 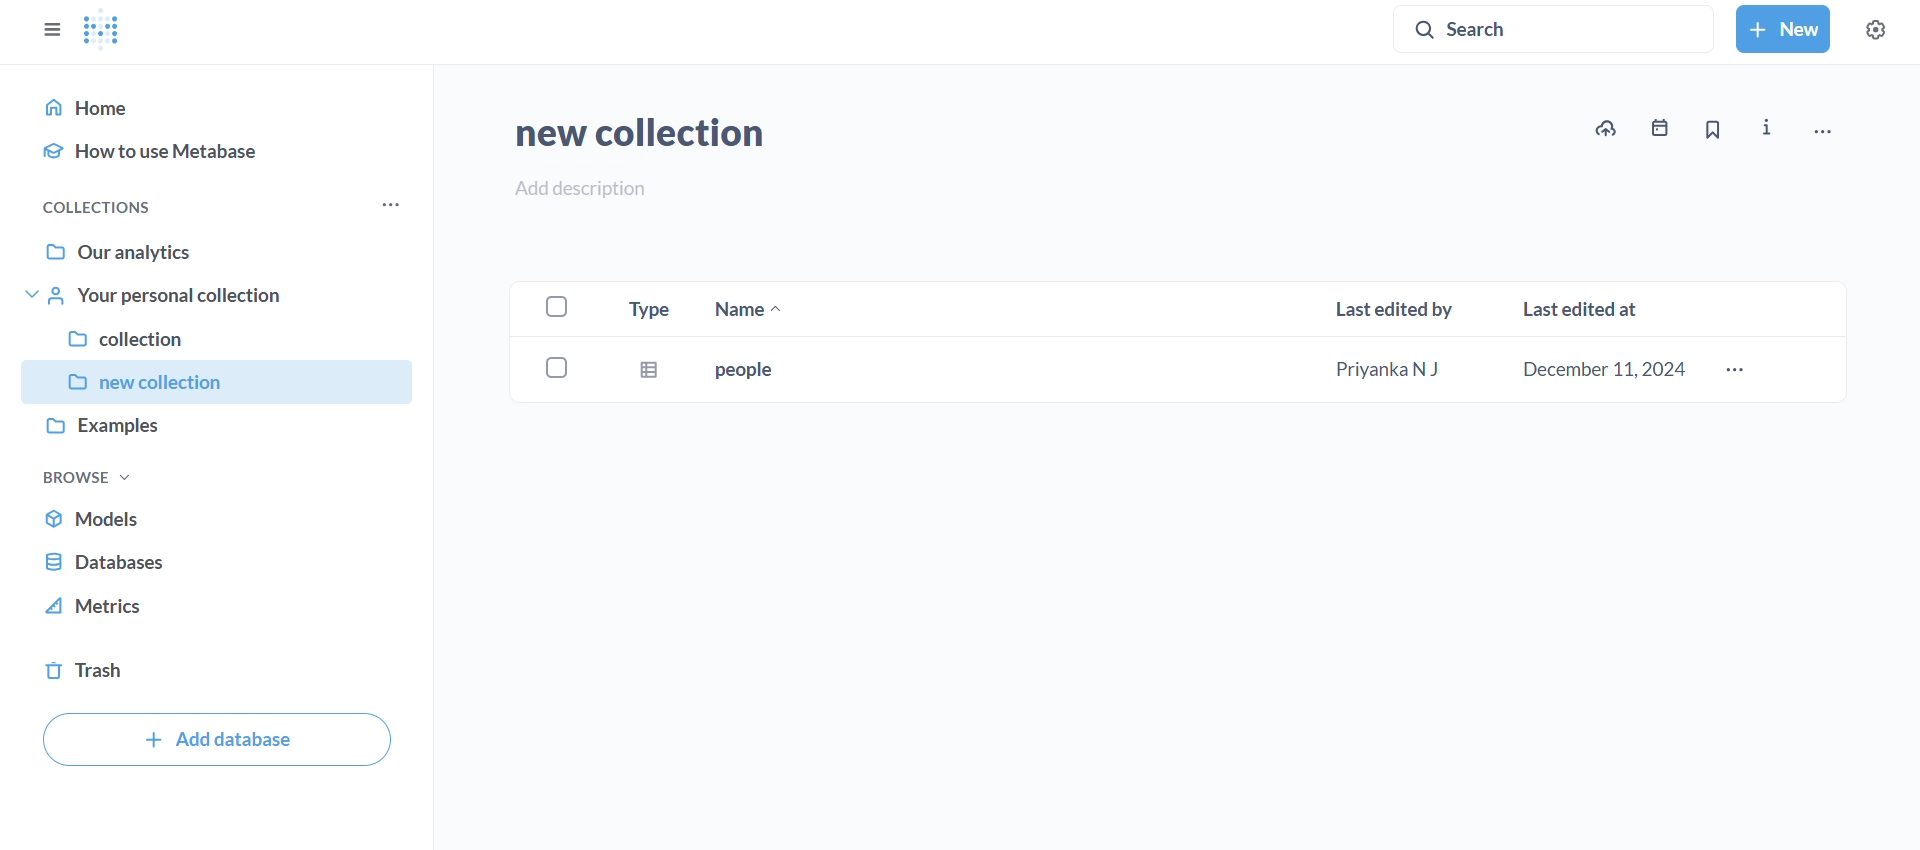 What do you see at coordinates (746, 375) in the screenshot?
I see `people` at bounding box center [746, 375].